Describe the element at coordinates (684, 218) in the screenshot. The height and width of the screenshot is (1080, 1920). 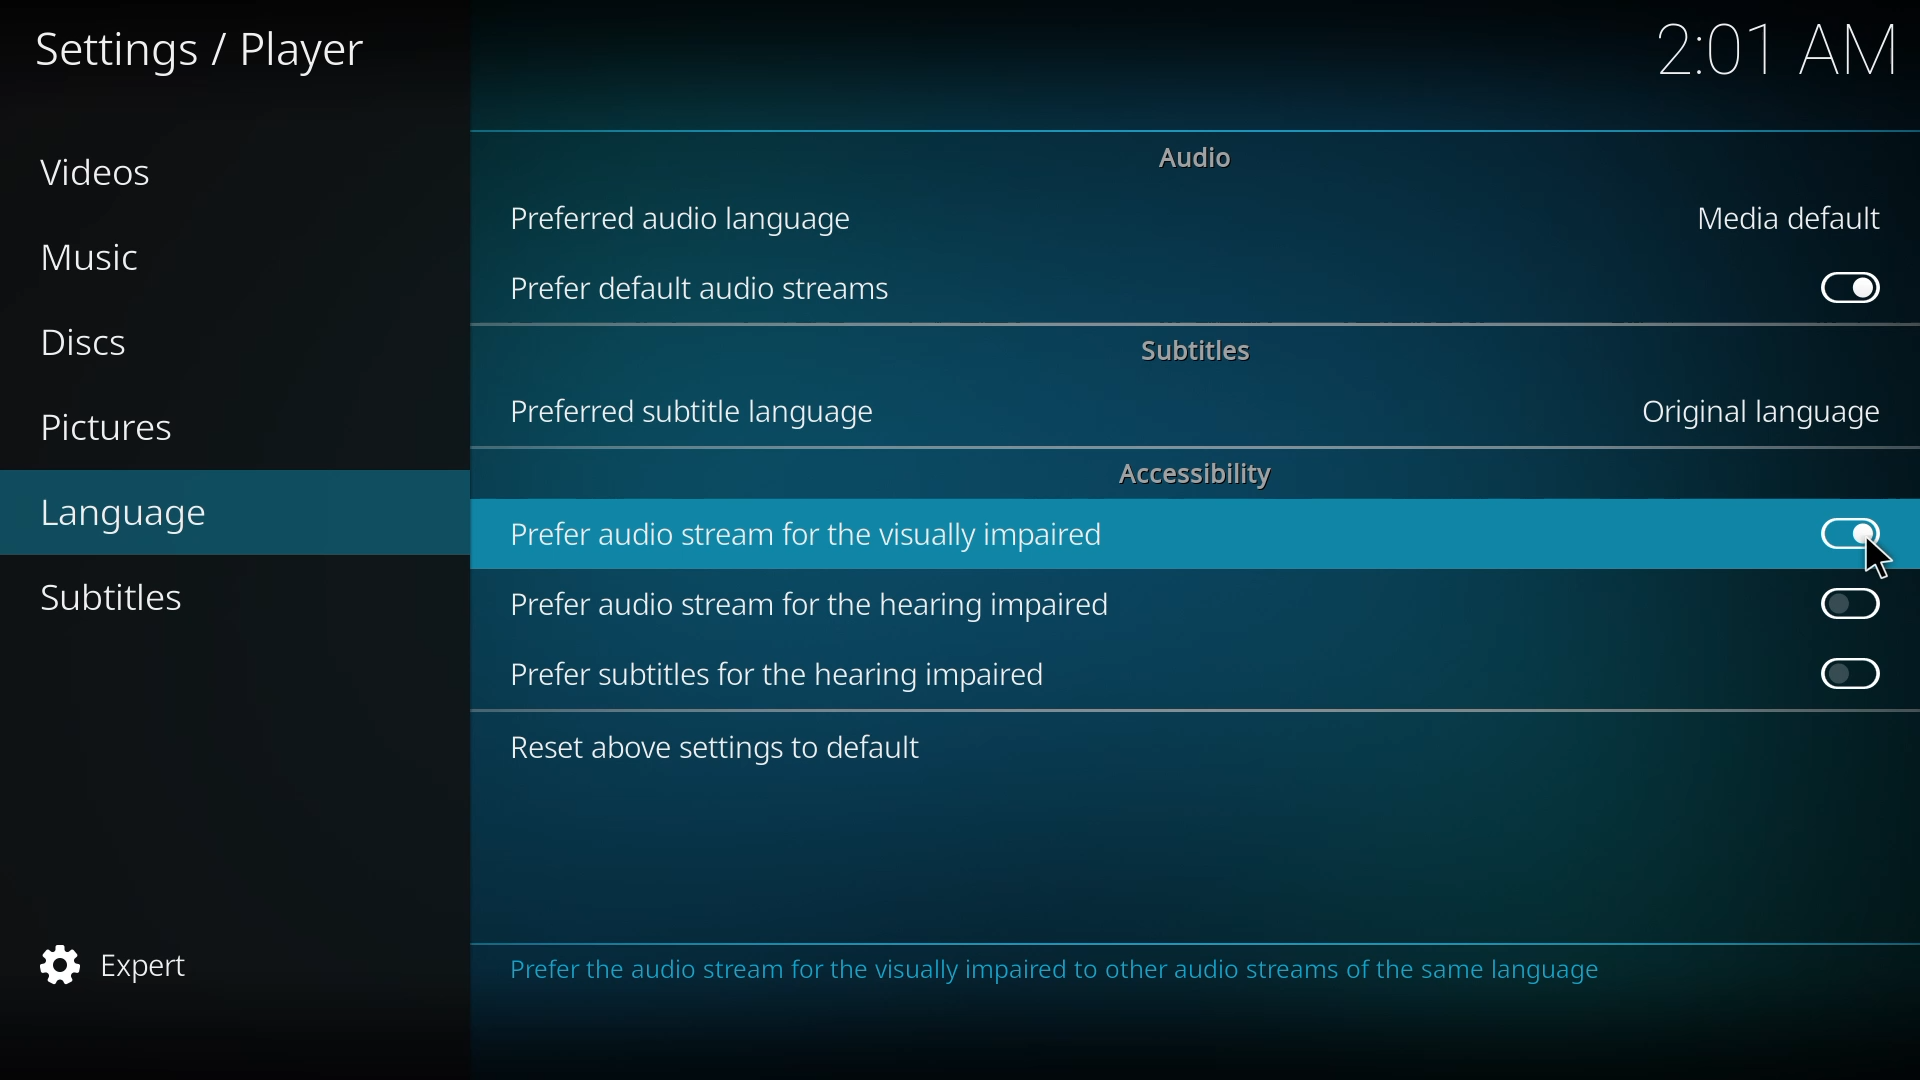
I see `preferred audio language` at that location.